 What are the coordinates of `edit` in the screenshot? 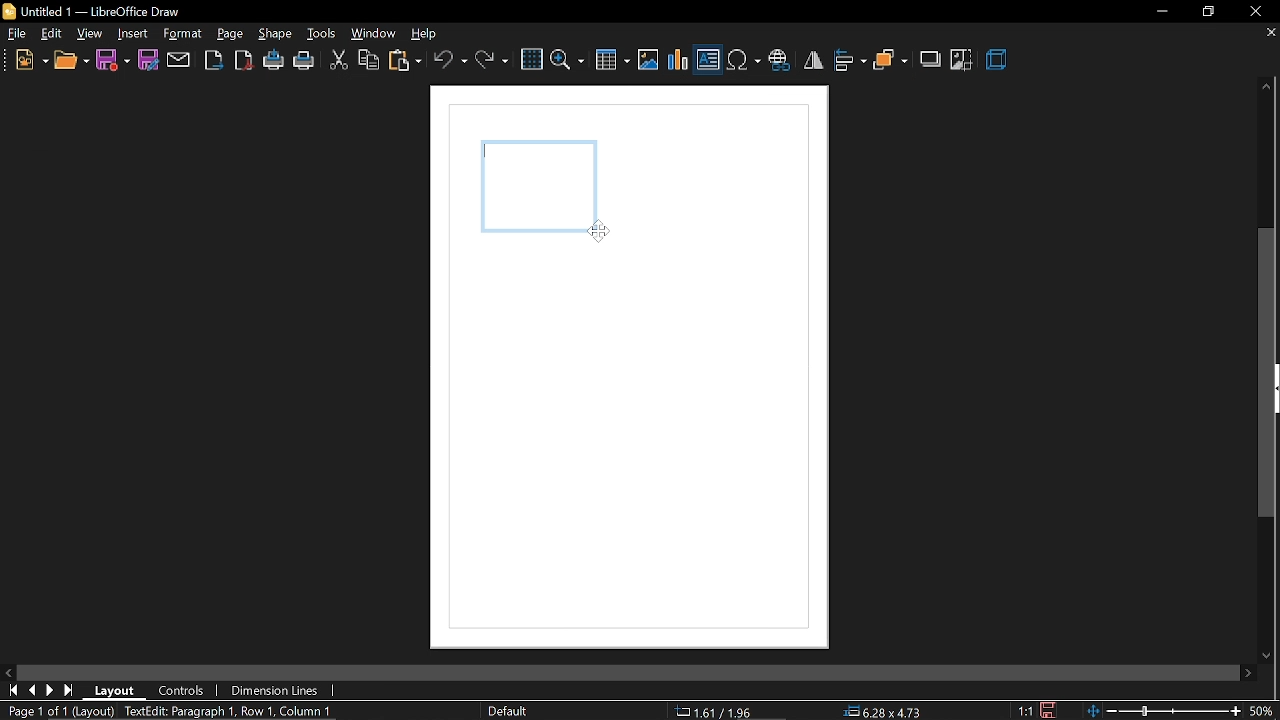 It's located at (53, 35).